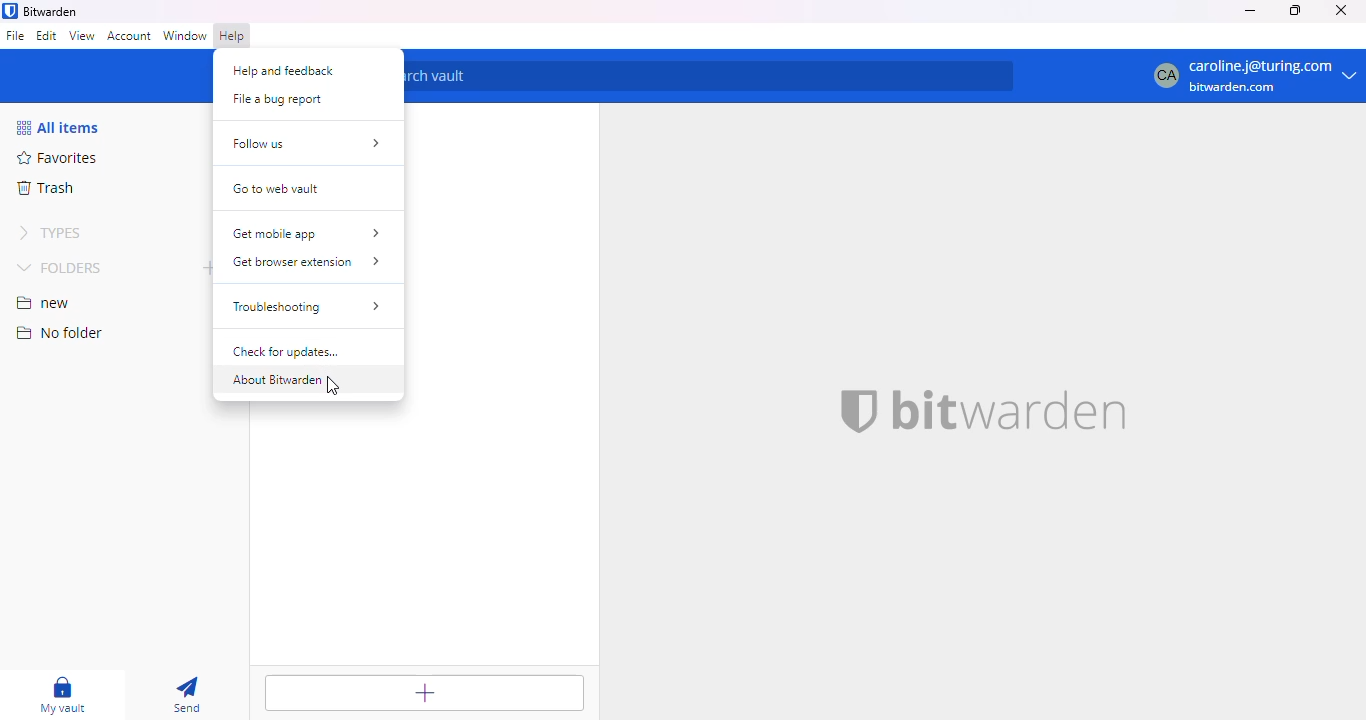  I want to click on About Bitwarden, so click(287, 381).